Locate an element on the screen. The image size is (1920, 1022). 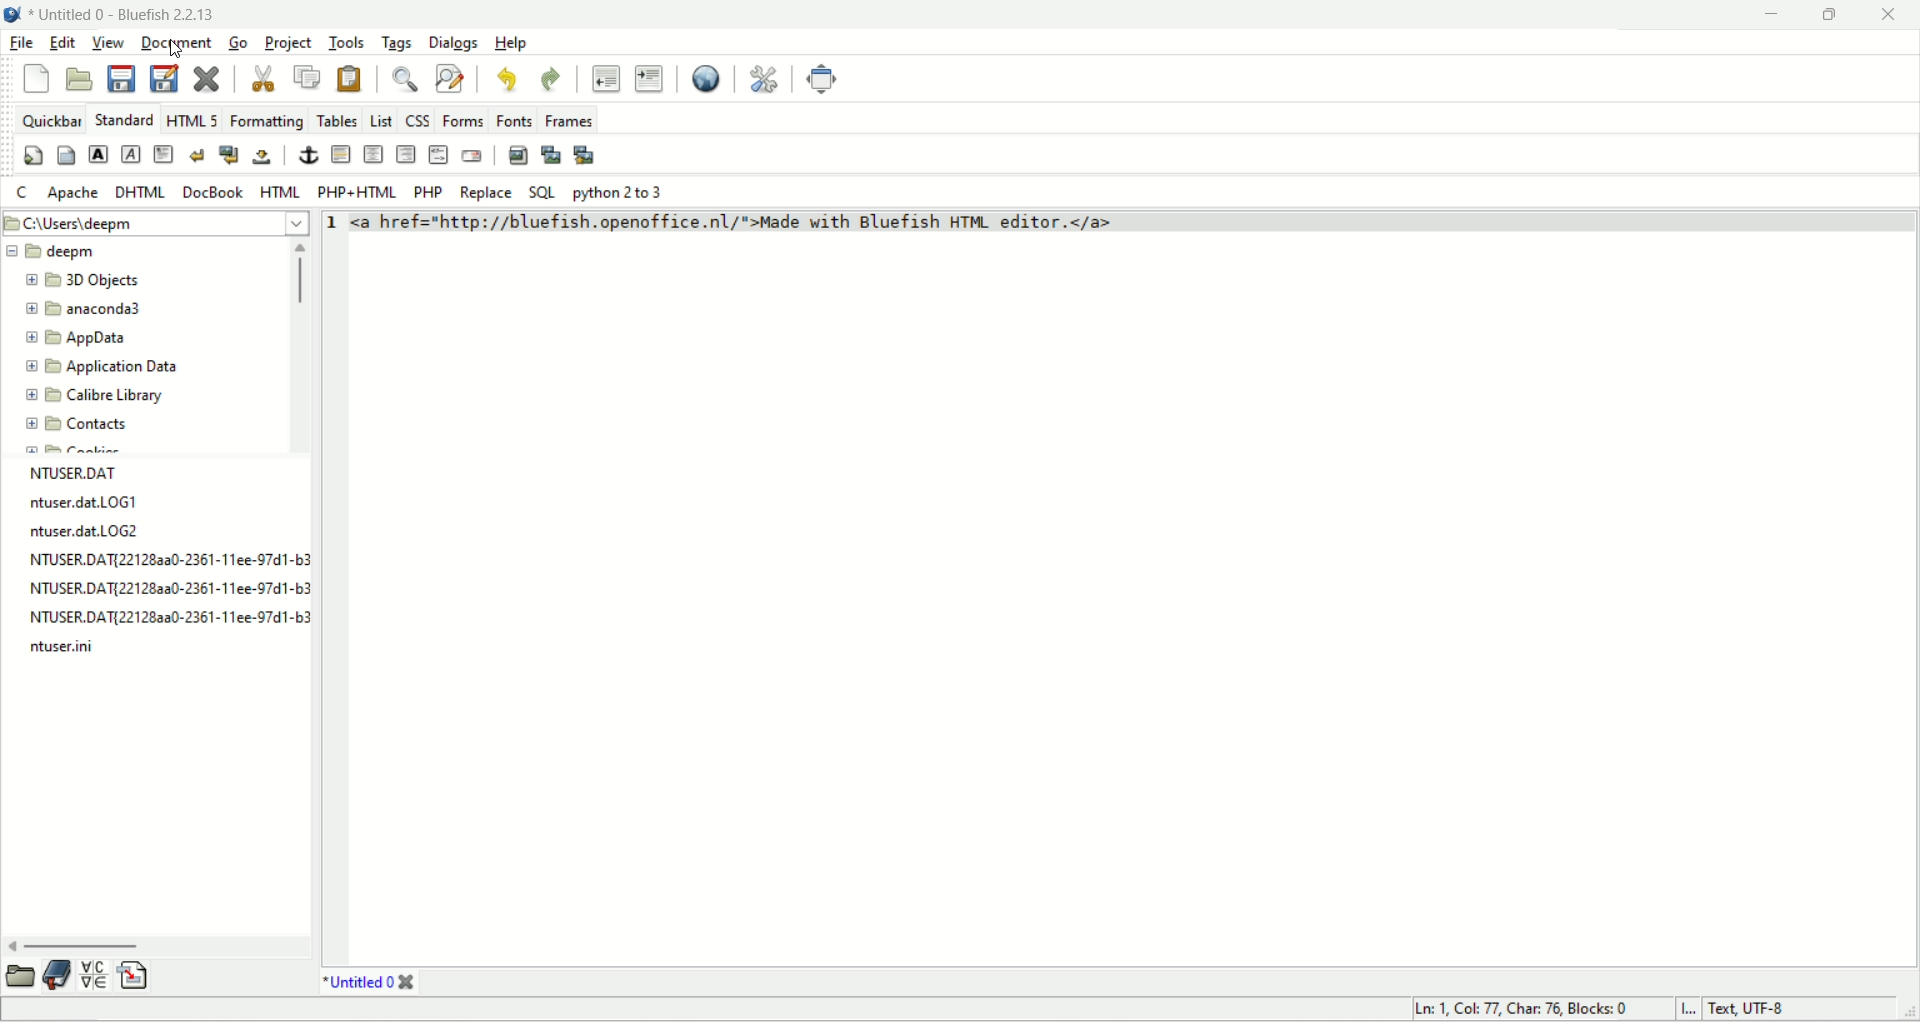
email is located at coordinates (472, 156).